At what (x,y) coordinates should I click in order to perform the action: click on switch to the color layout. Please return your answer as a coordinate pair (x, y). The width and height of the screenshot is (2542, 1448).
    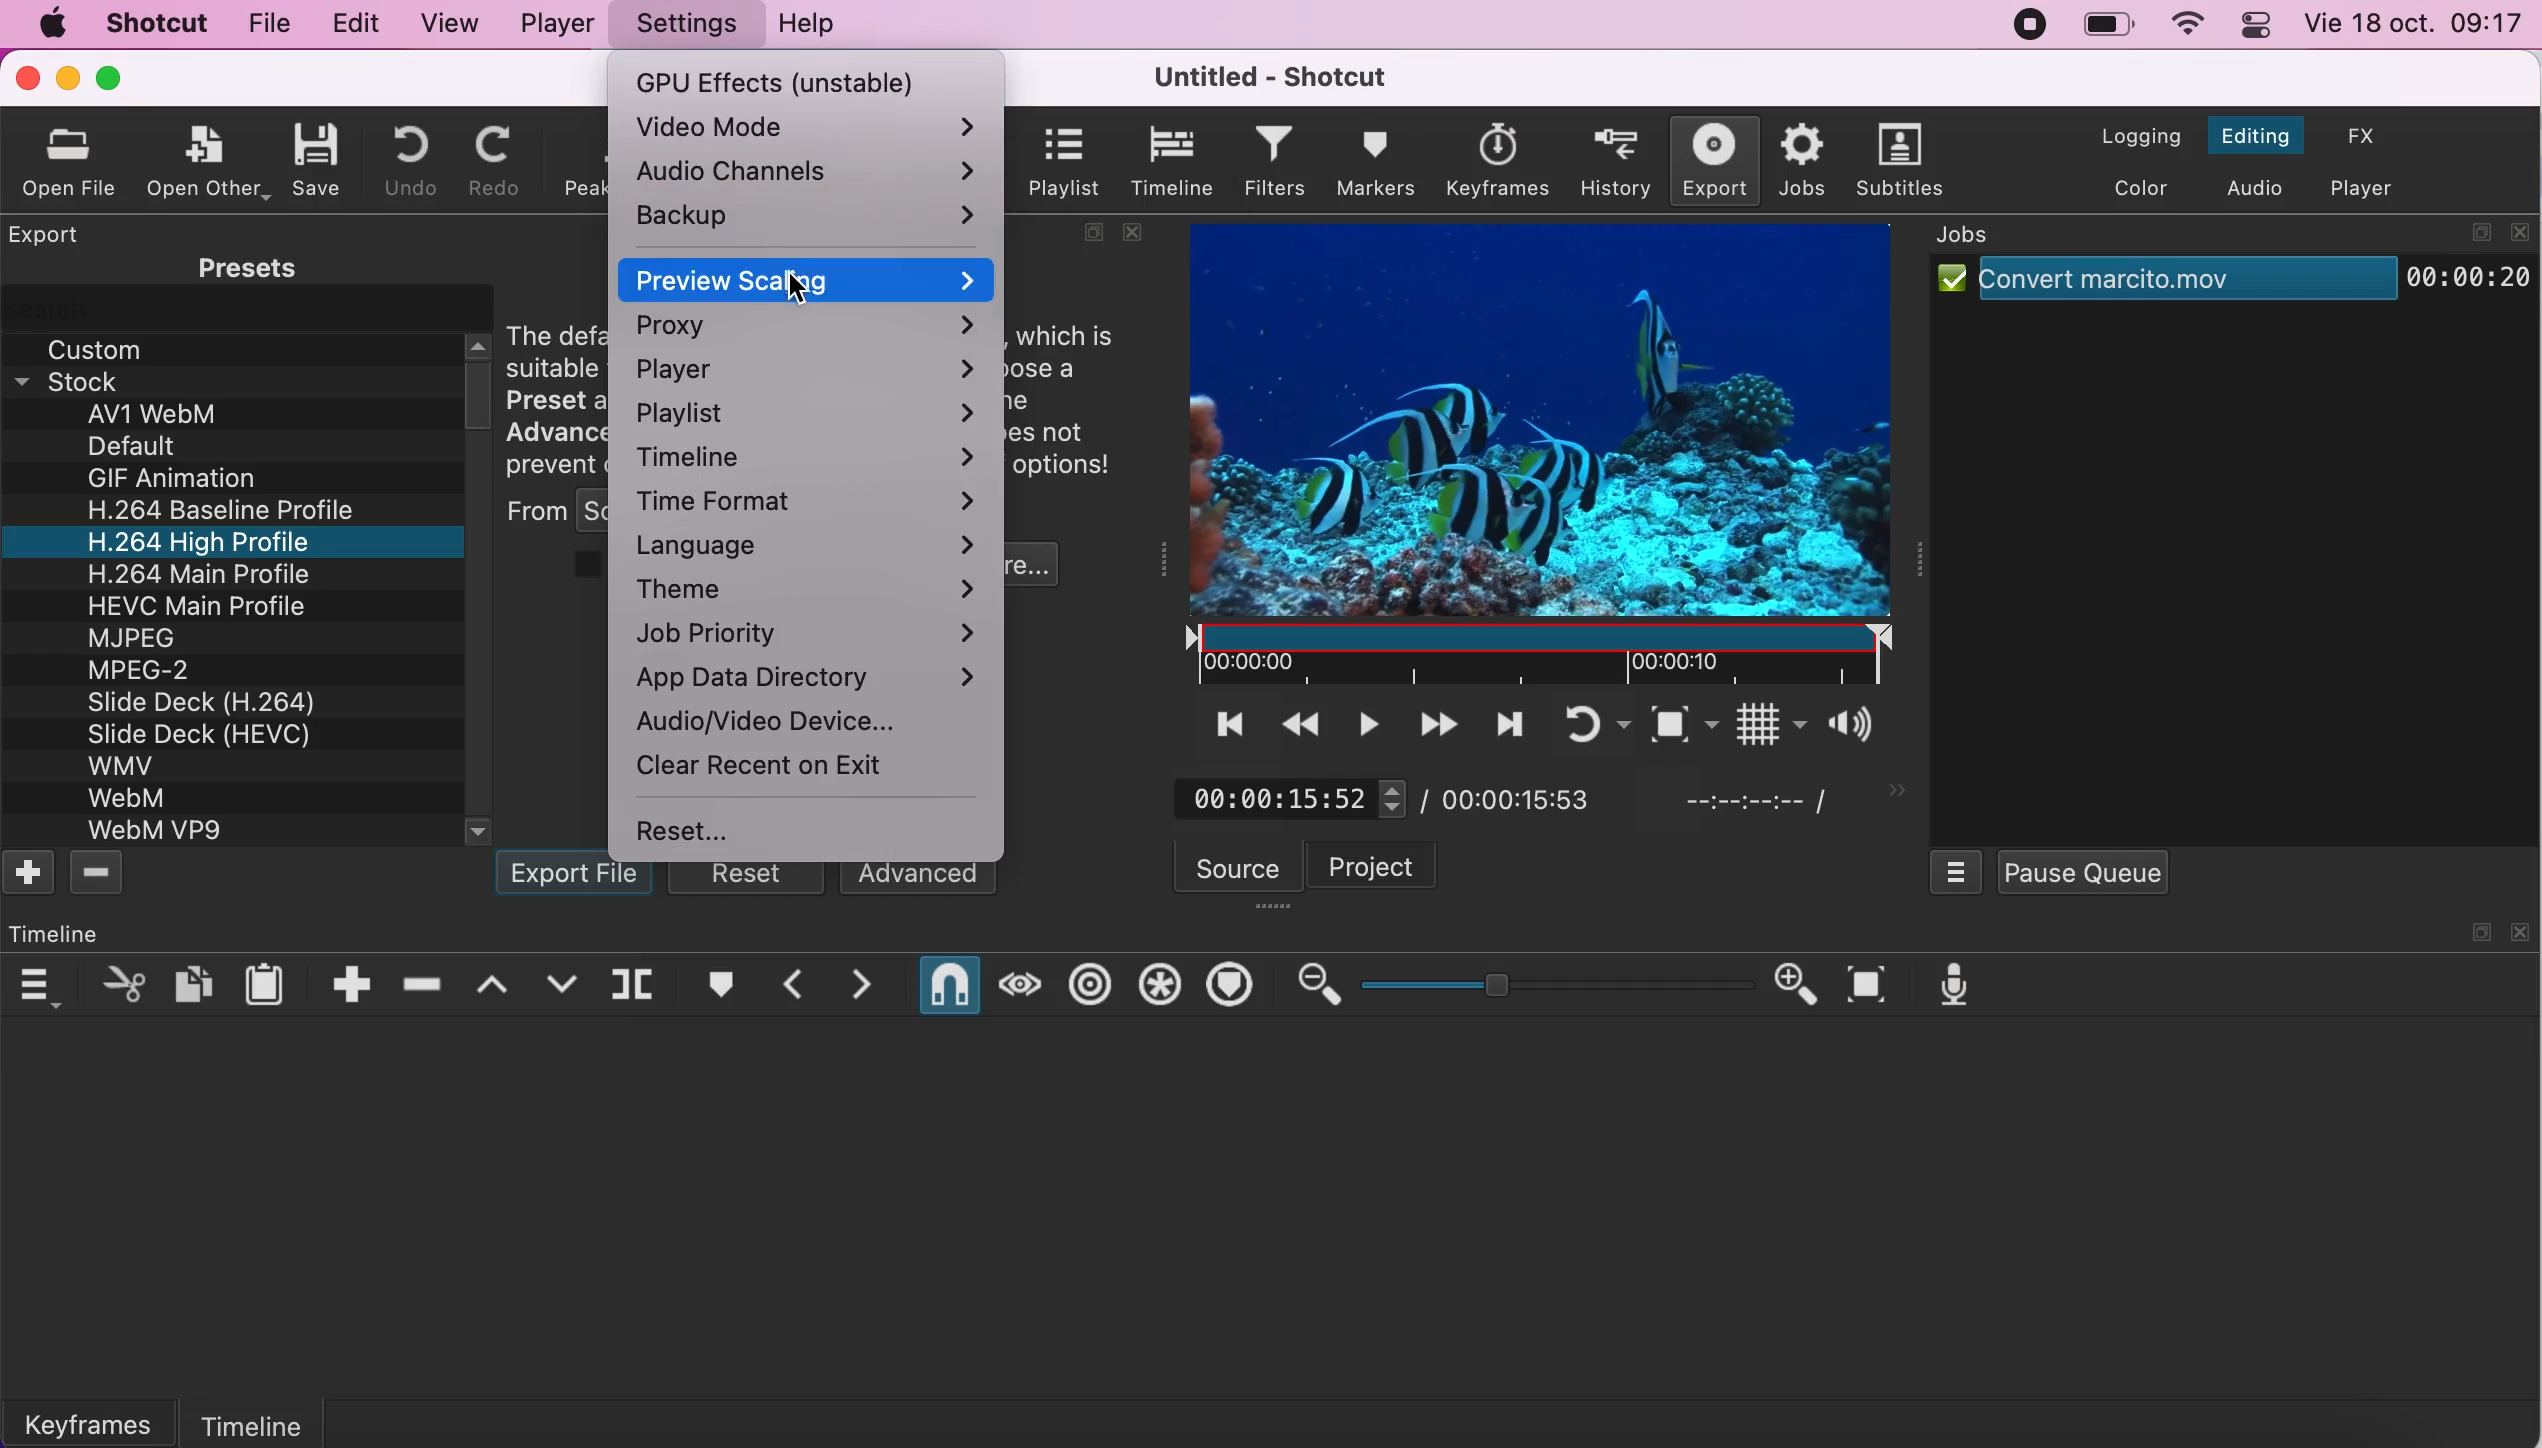
    Looking at the image, I should click on (2134, 186).